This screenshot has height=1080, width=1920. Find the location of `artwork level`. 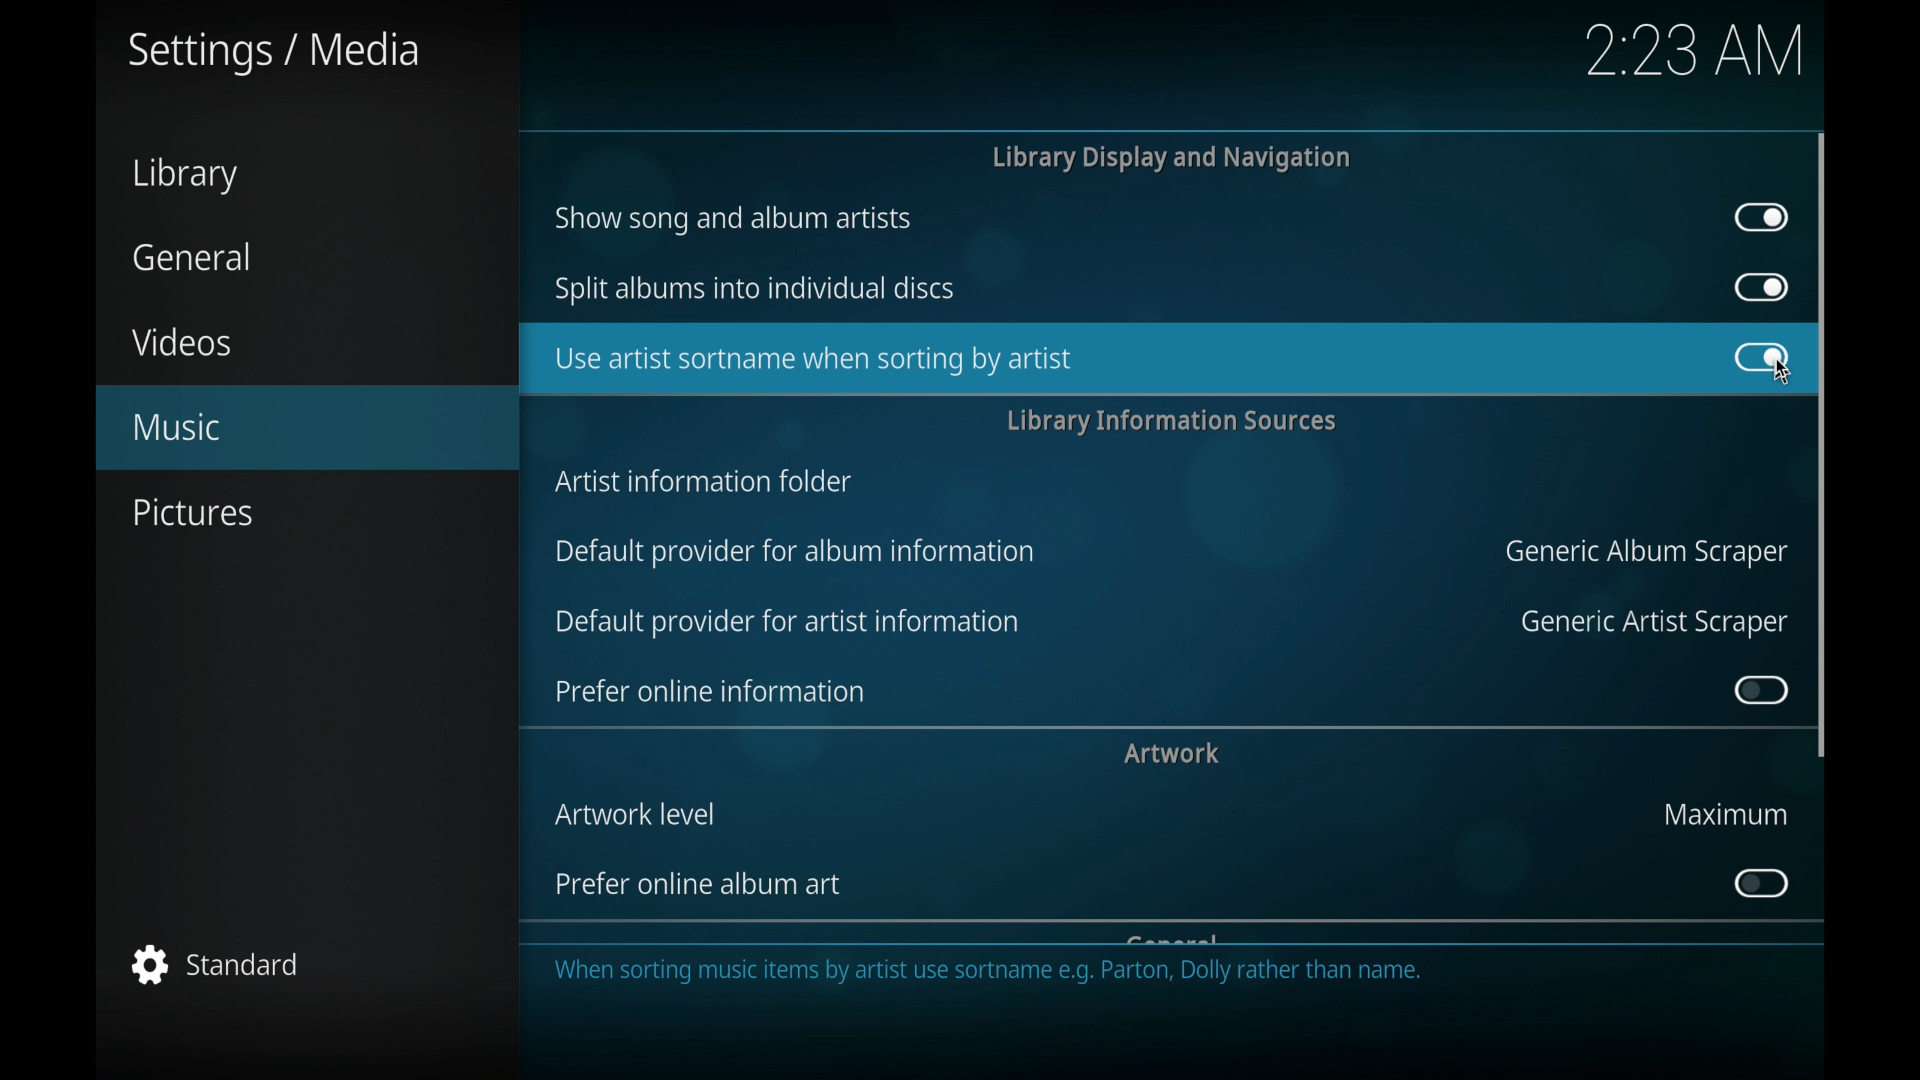

artwork level is located at coordinates (636, 814).